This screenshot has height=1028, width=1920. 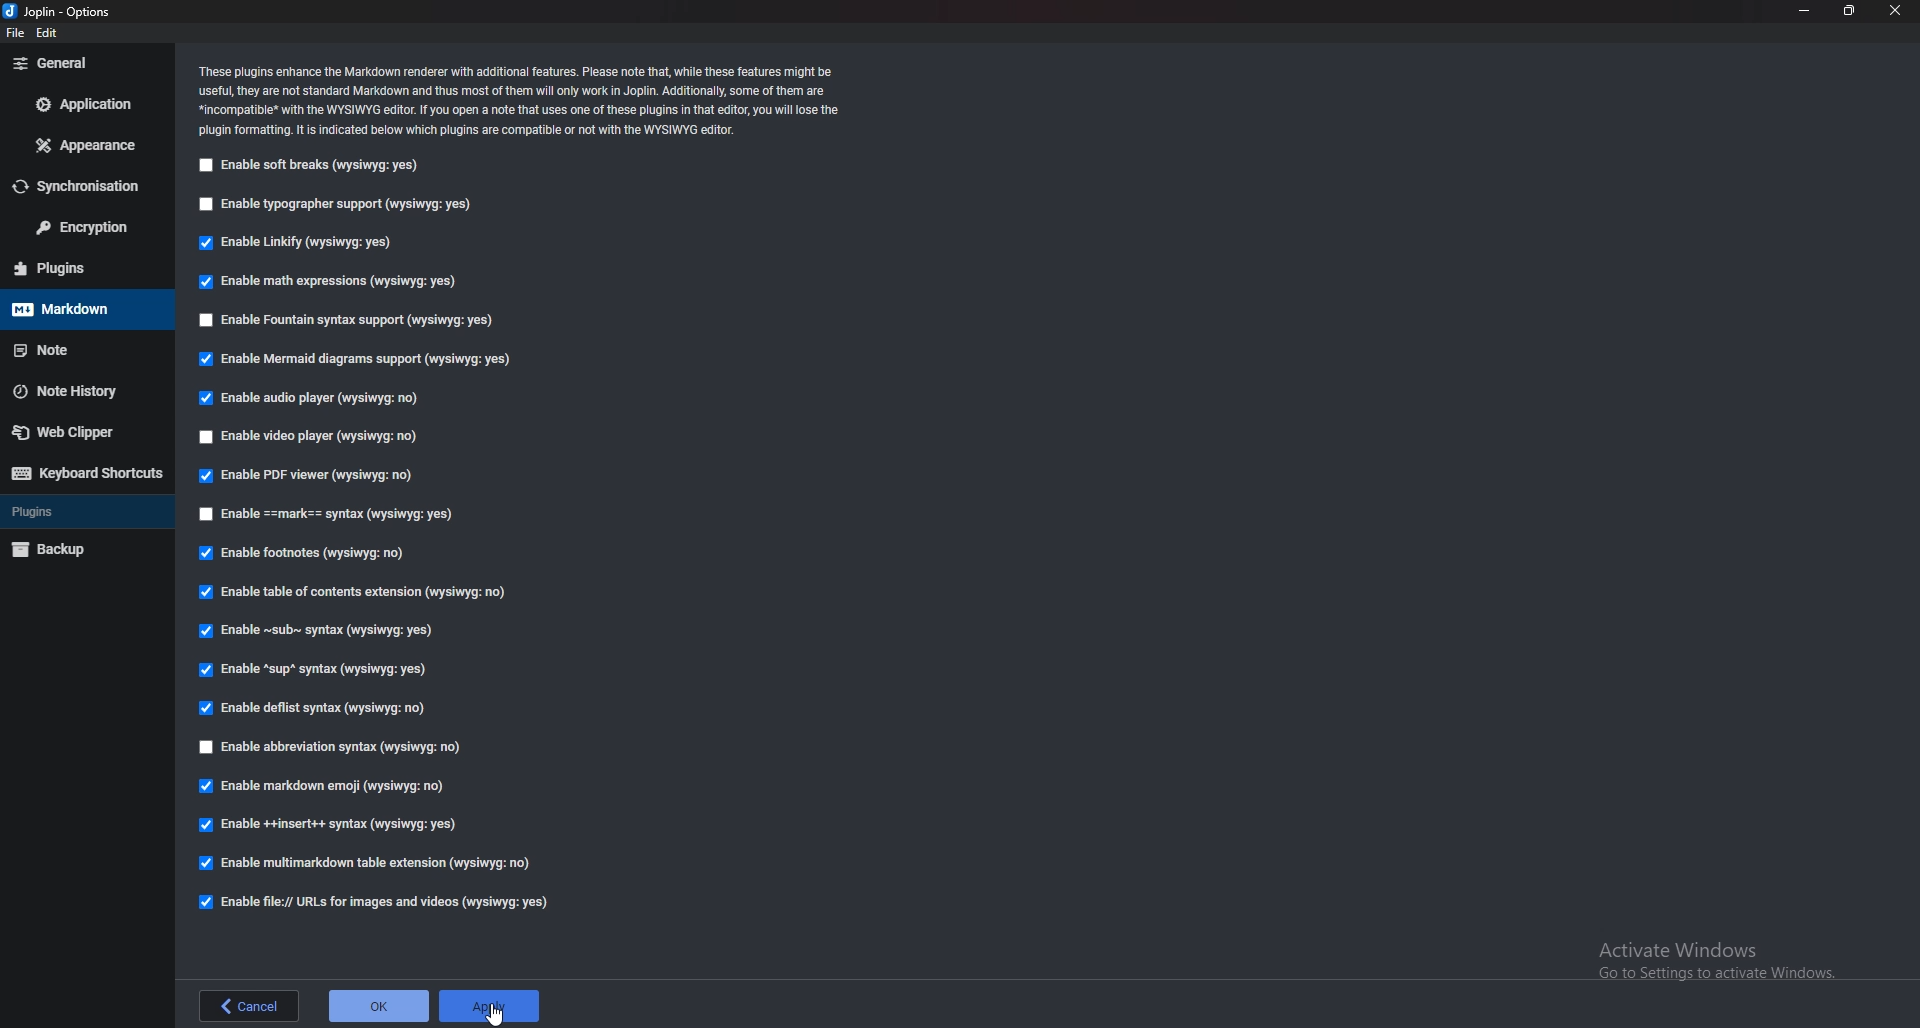 I want to click on Enable fountain syntax support, so click(x=347, y=321).